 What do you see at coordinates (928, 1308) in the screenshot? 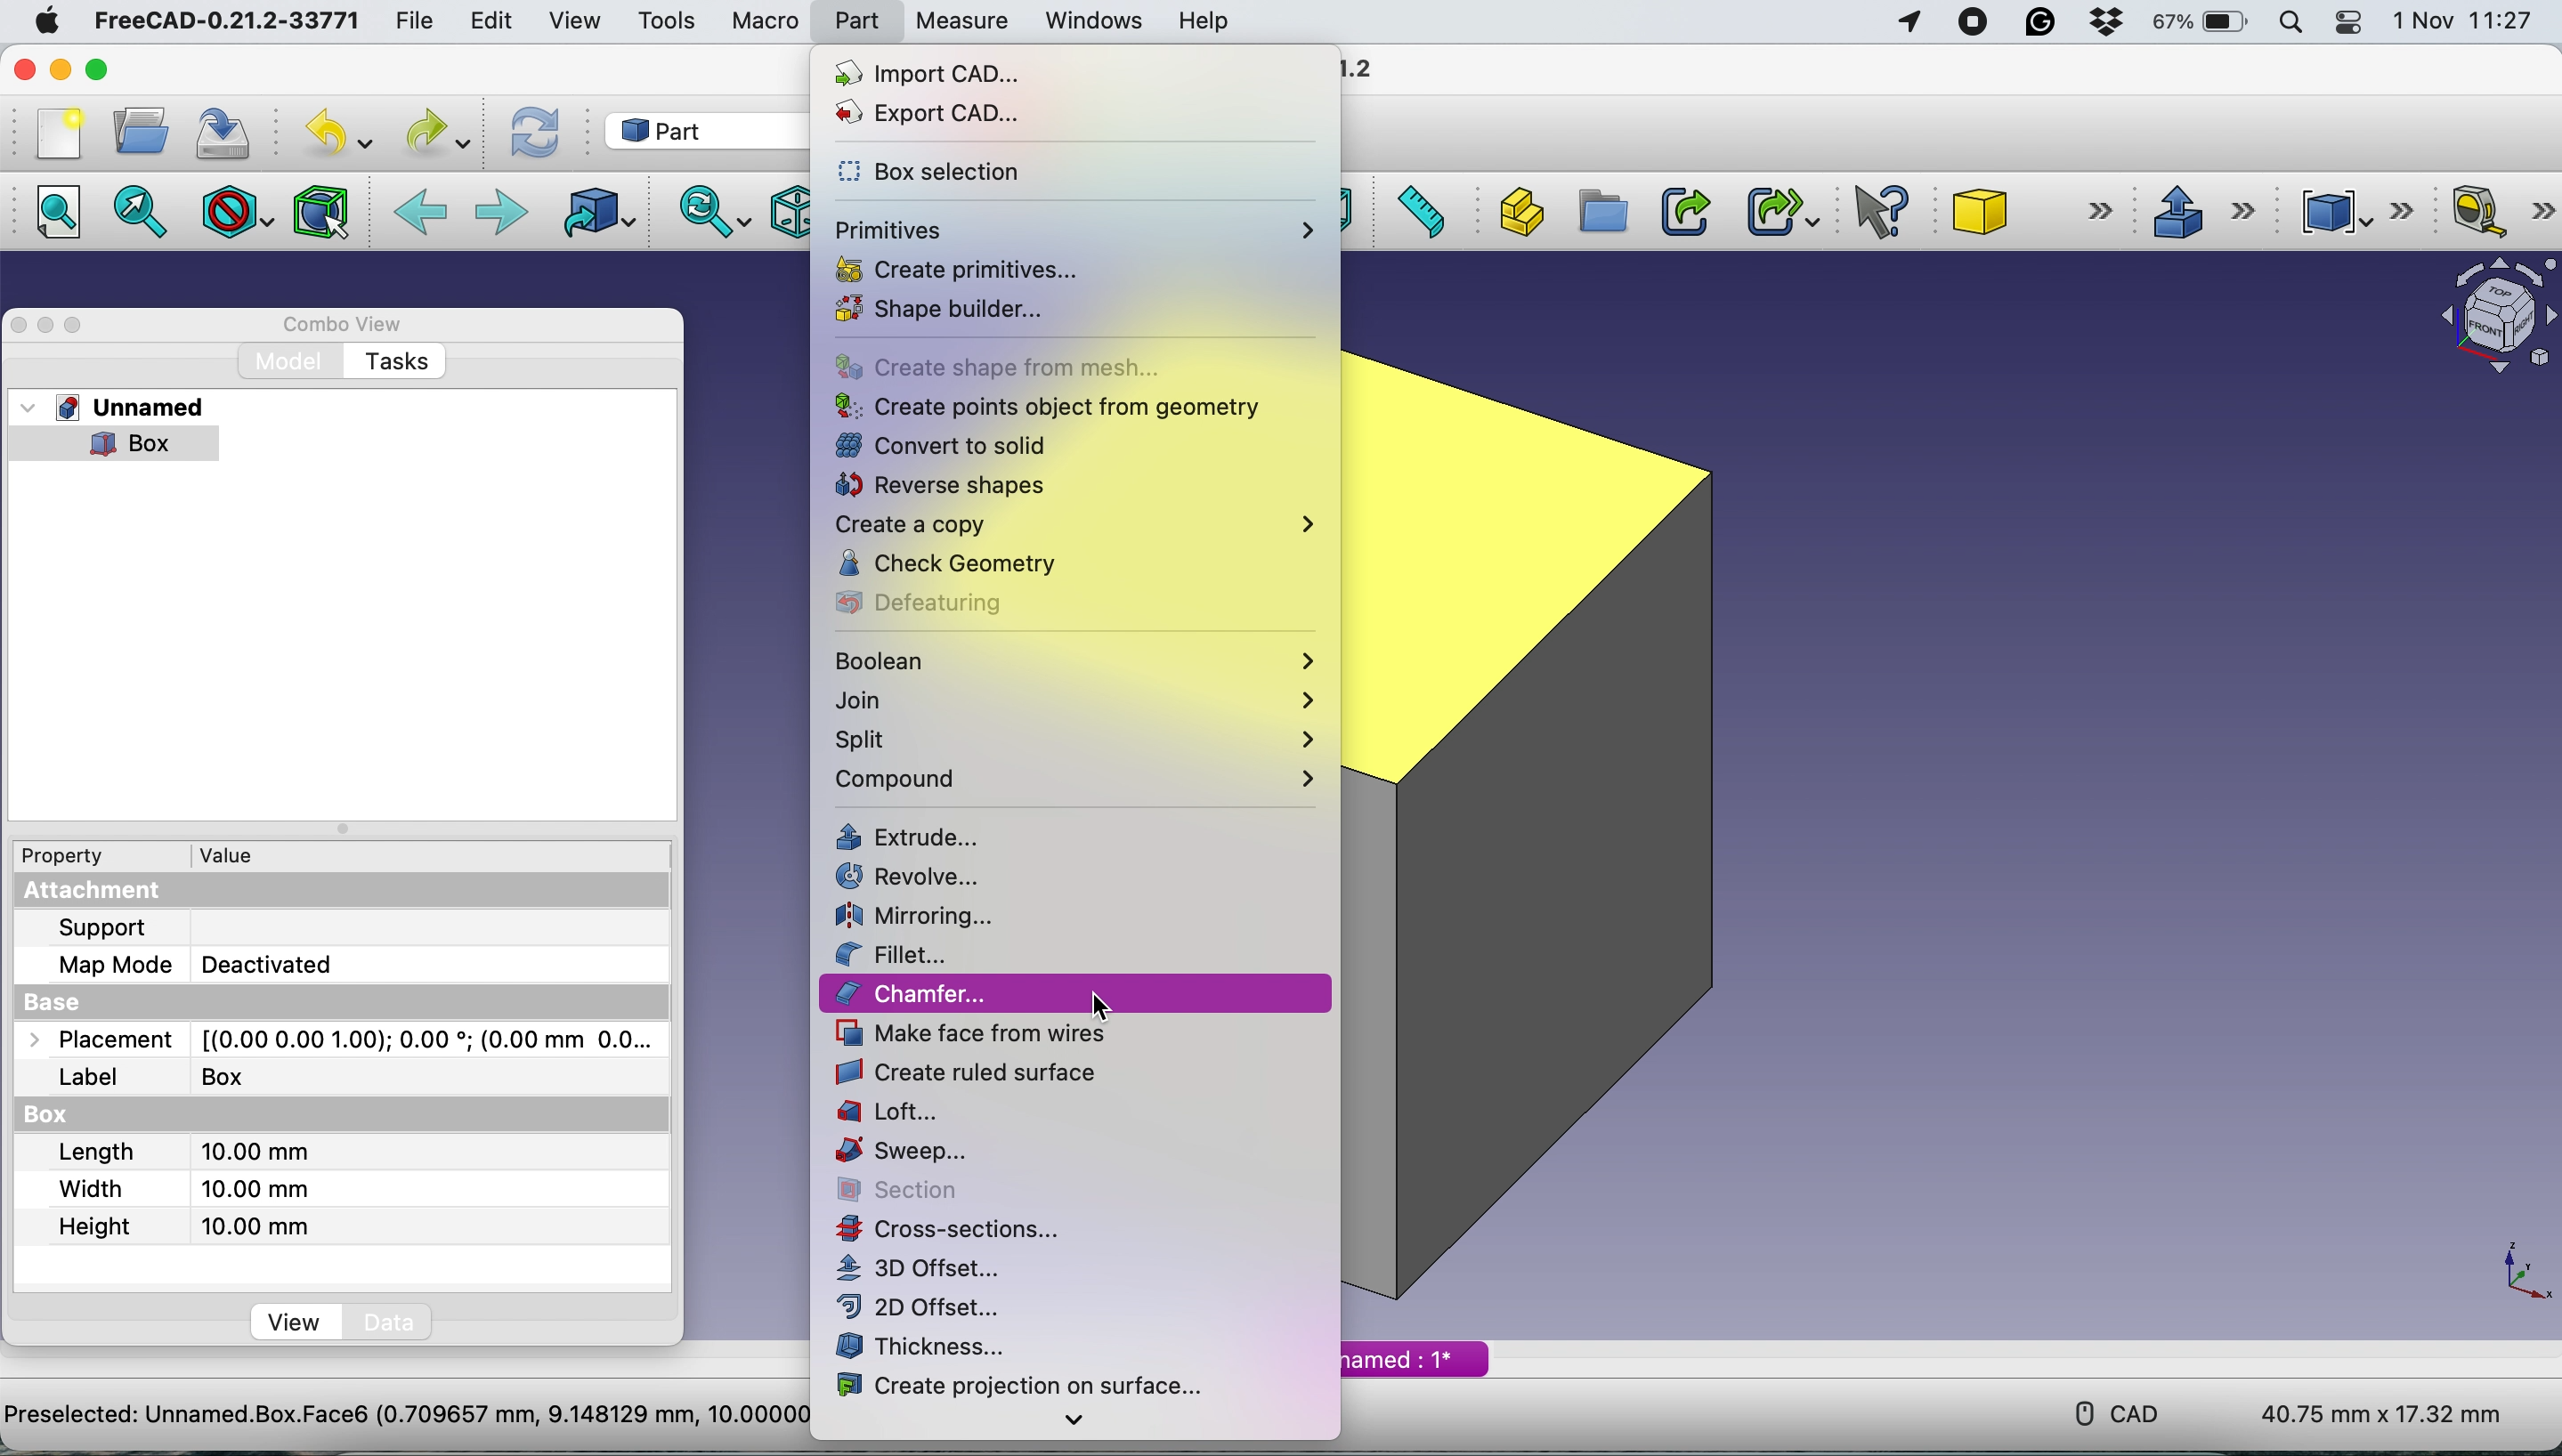
I see `2d offset` at bounding box center [928, 1308].